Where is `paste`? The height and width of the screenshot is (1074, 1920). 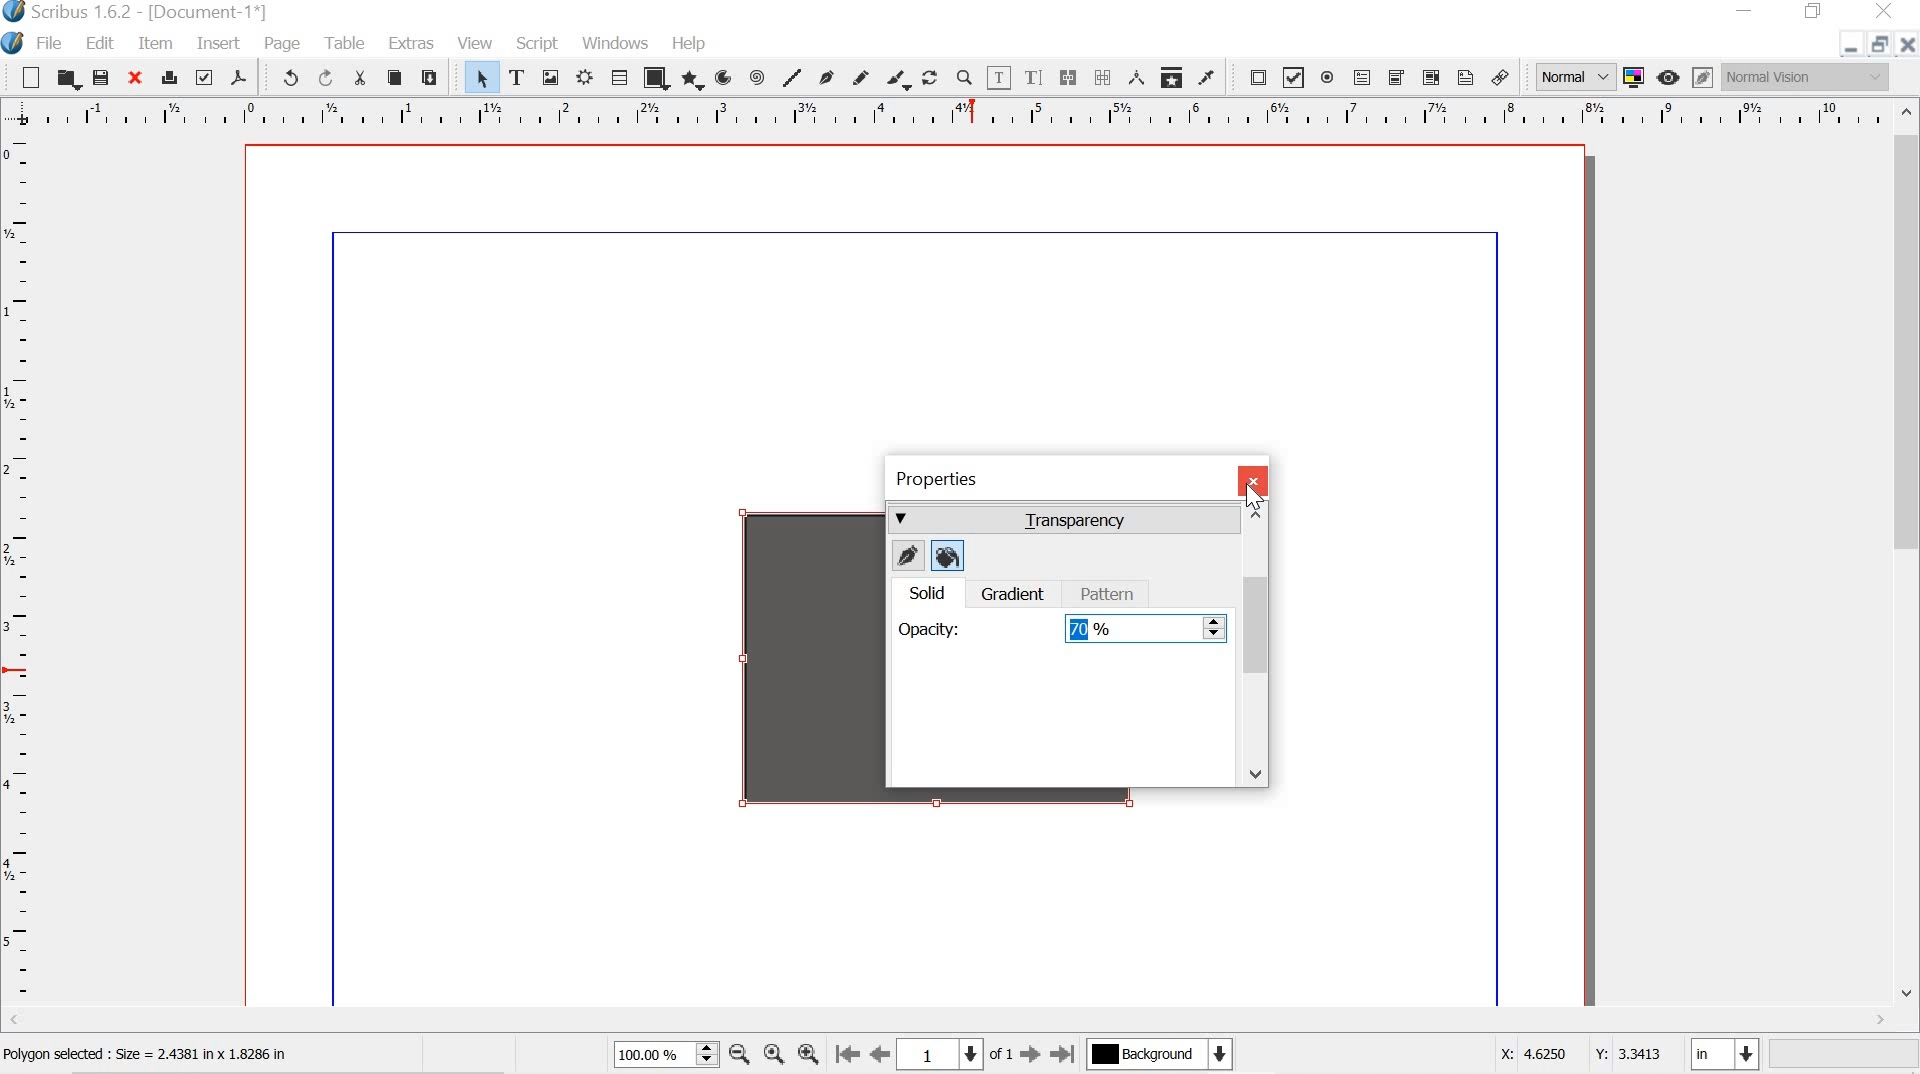 paste is located at coordinates (436, 78).